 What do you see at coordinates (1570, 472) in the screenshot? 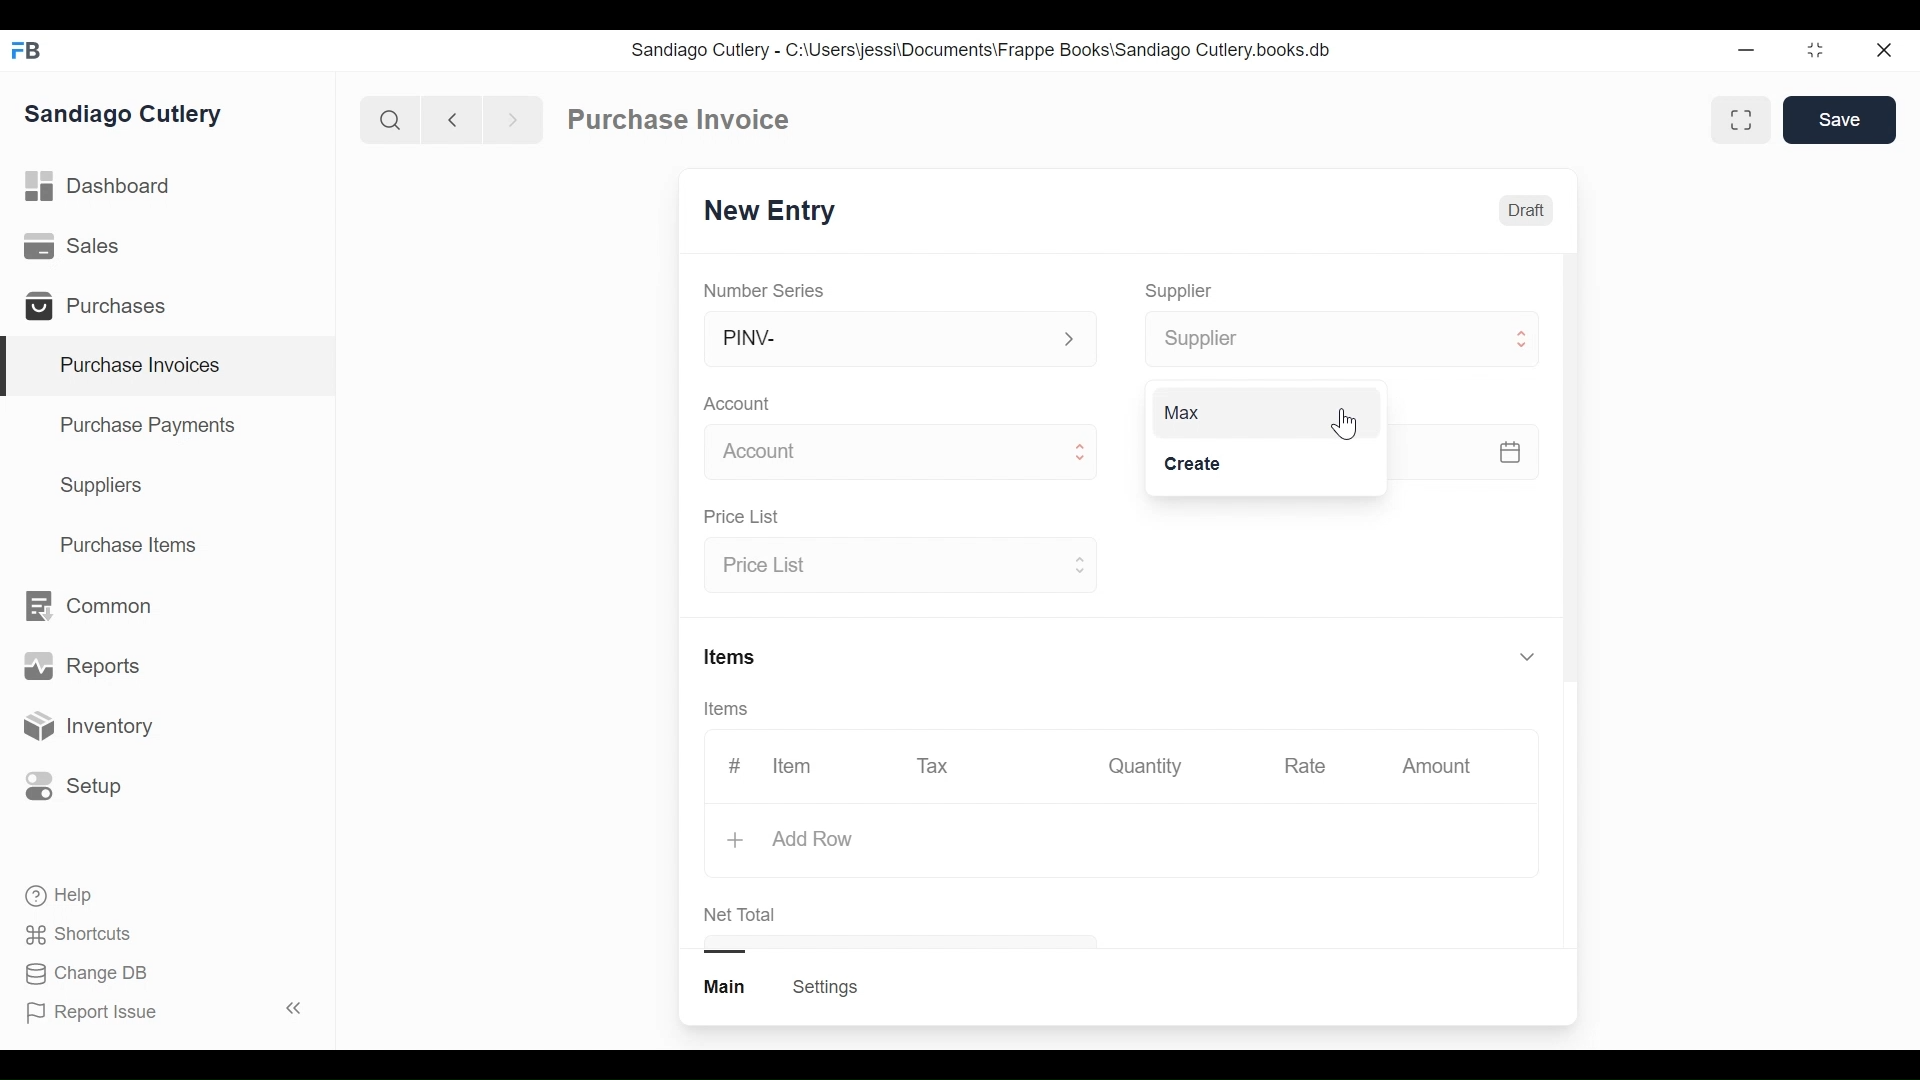
I see `Vertical Scroll bar` at bounding box center [1570, 472].